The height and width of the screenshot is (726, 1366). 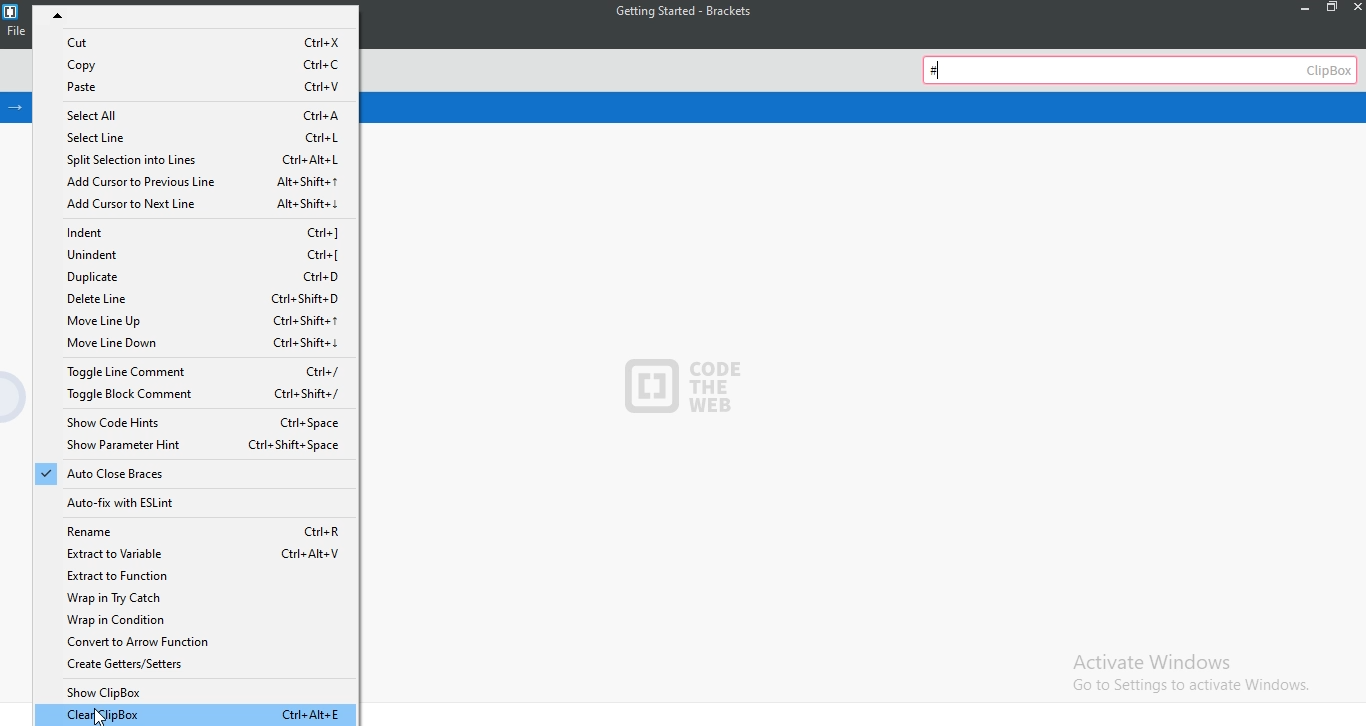 I want to click on close, so click(x=1356, y=7).